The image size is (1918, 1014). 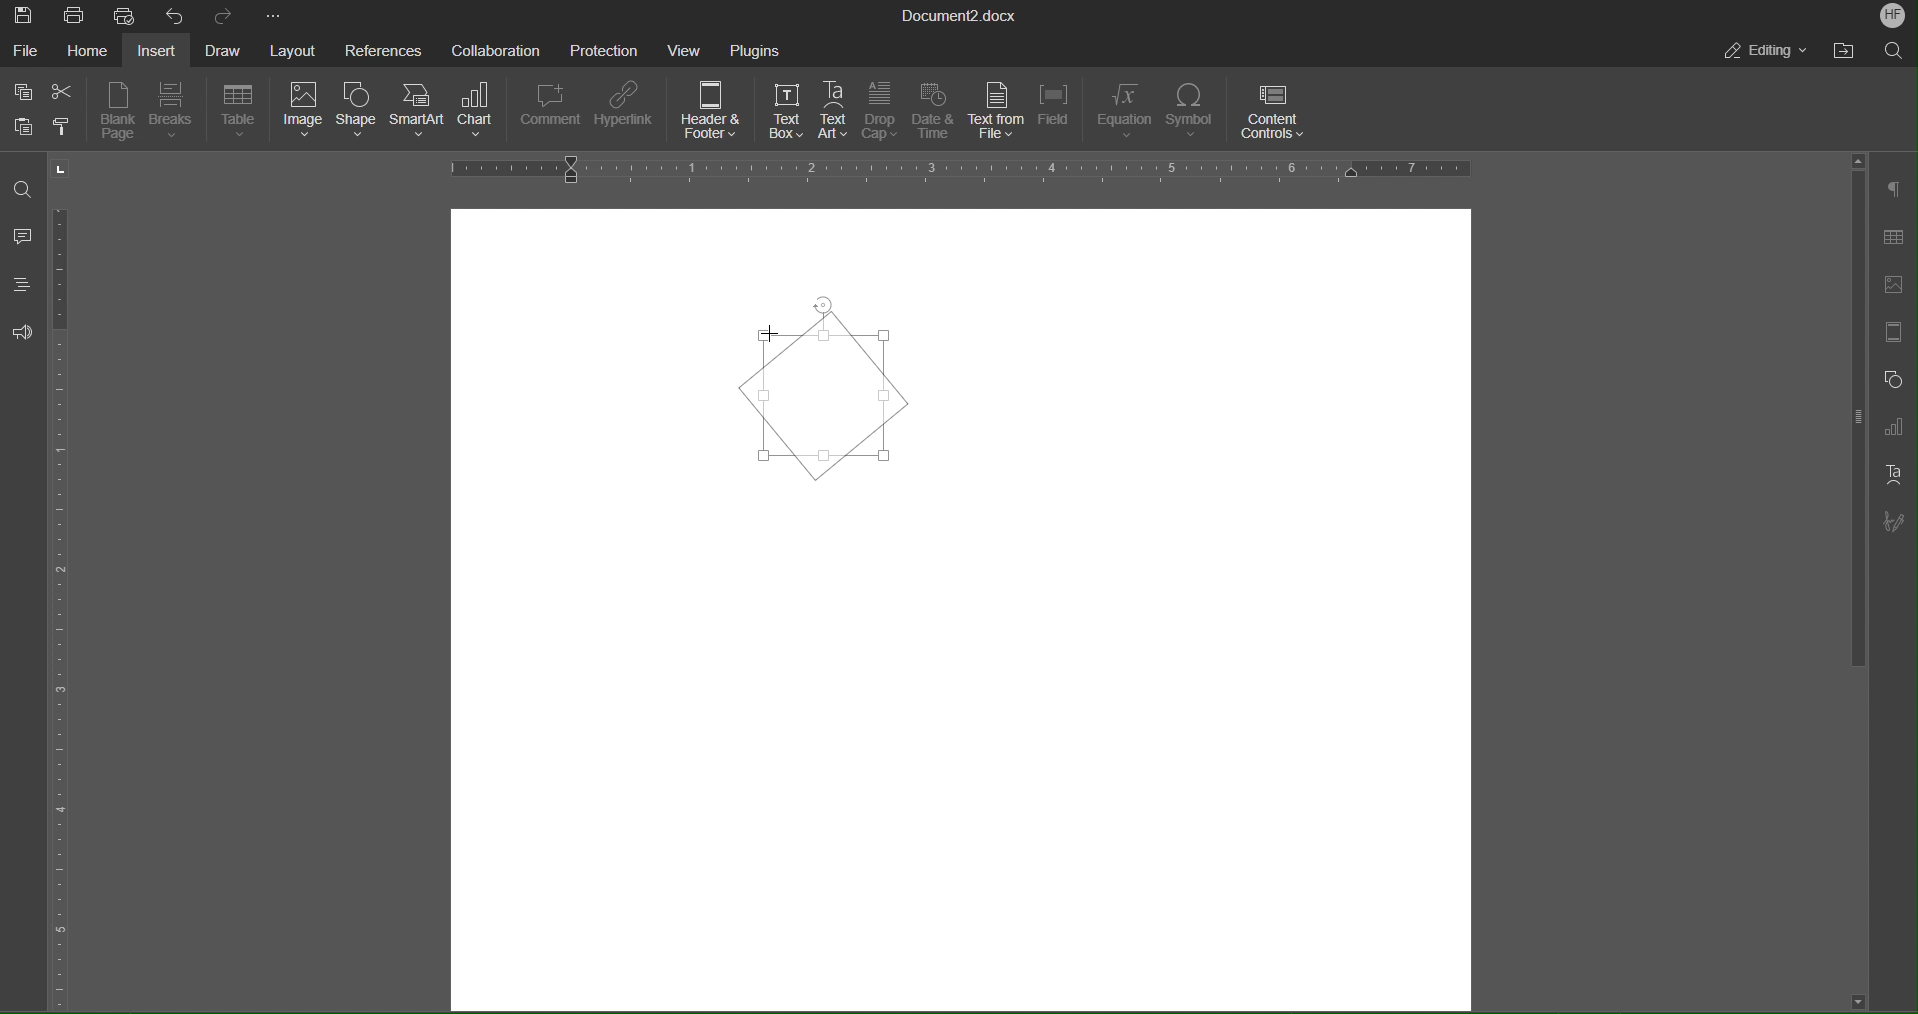 What do you see at coordinates (551, 112) in the screenshot?
I see `Comment` at bounding box center [551, 112].